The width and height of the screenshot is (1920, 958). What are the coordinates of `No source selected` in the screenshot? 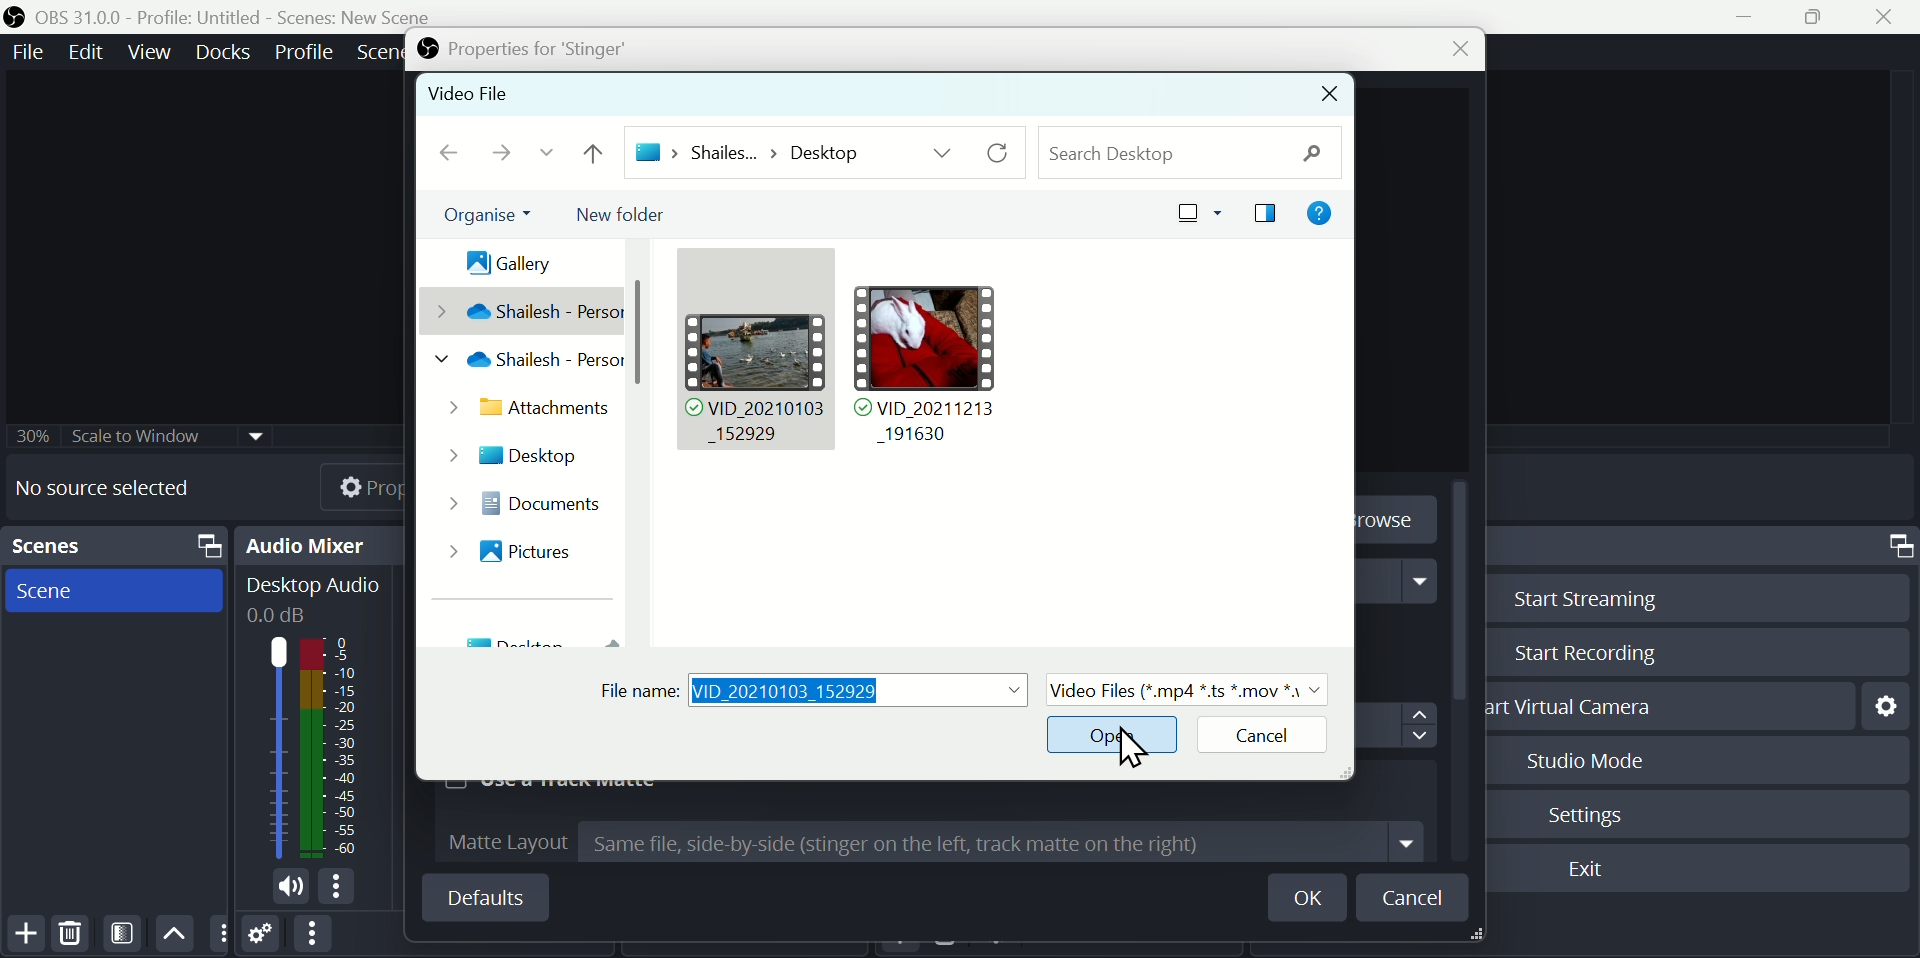 It's located at (117, 488).